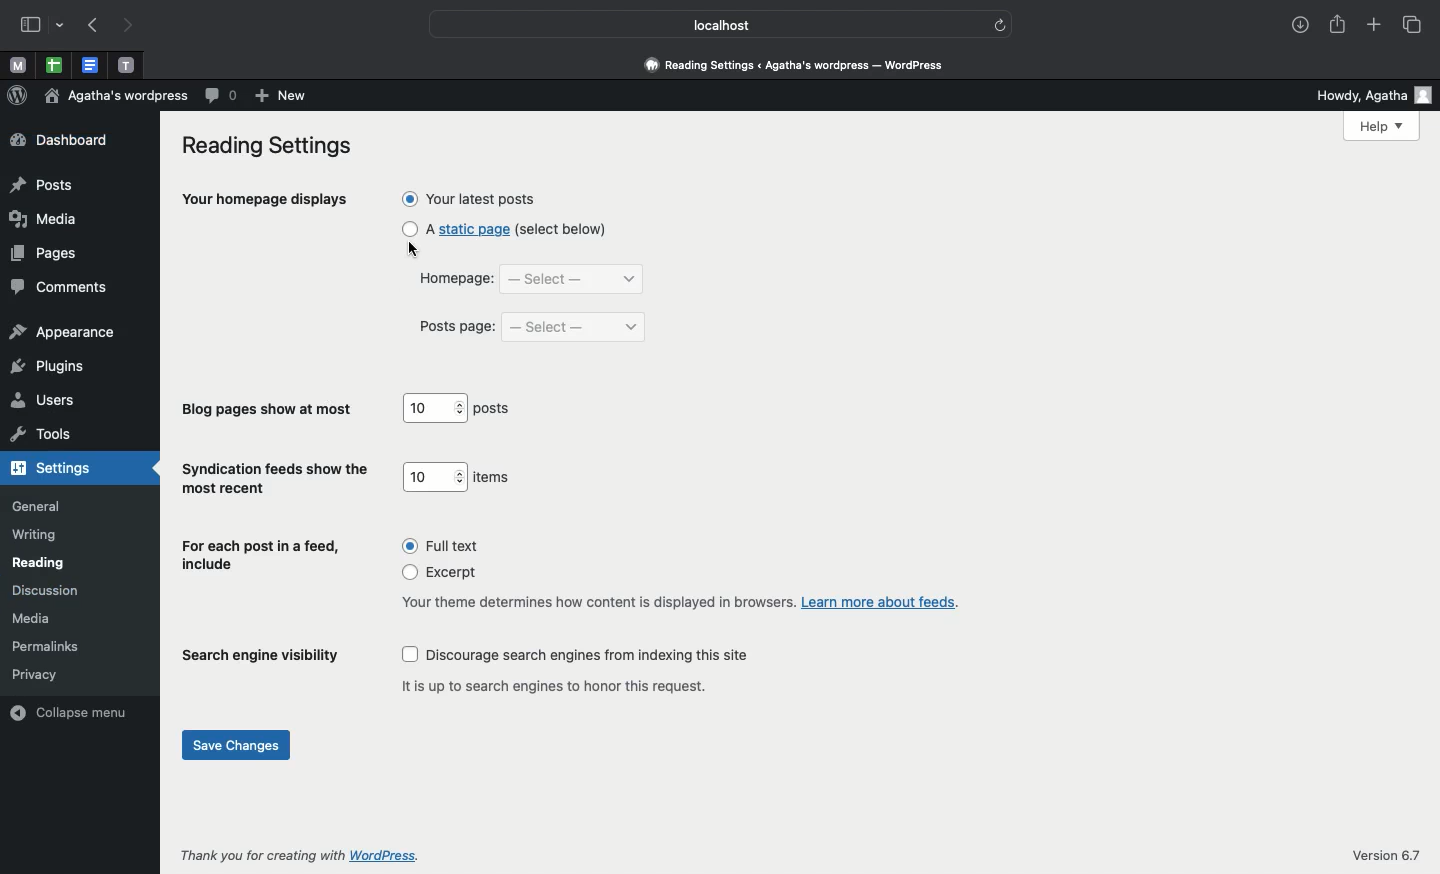  I want to click on Select, so click(574, 327).